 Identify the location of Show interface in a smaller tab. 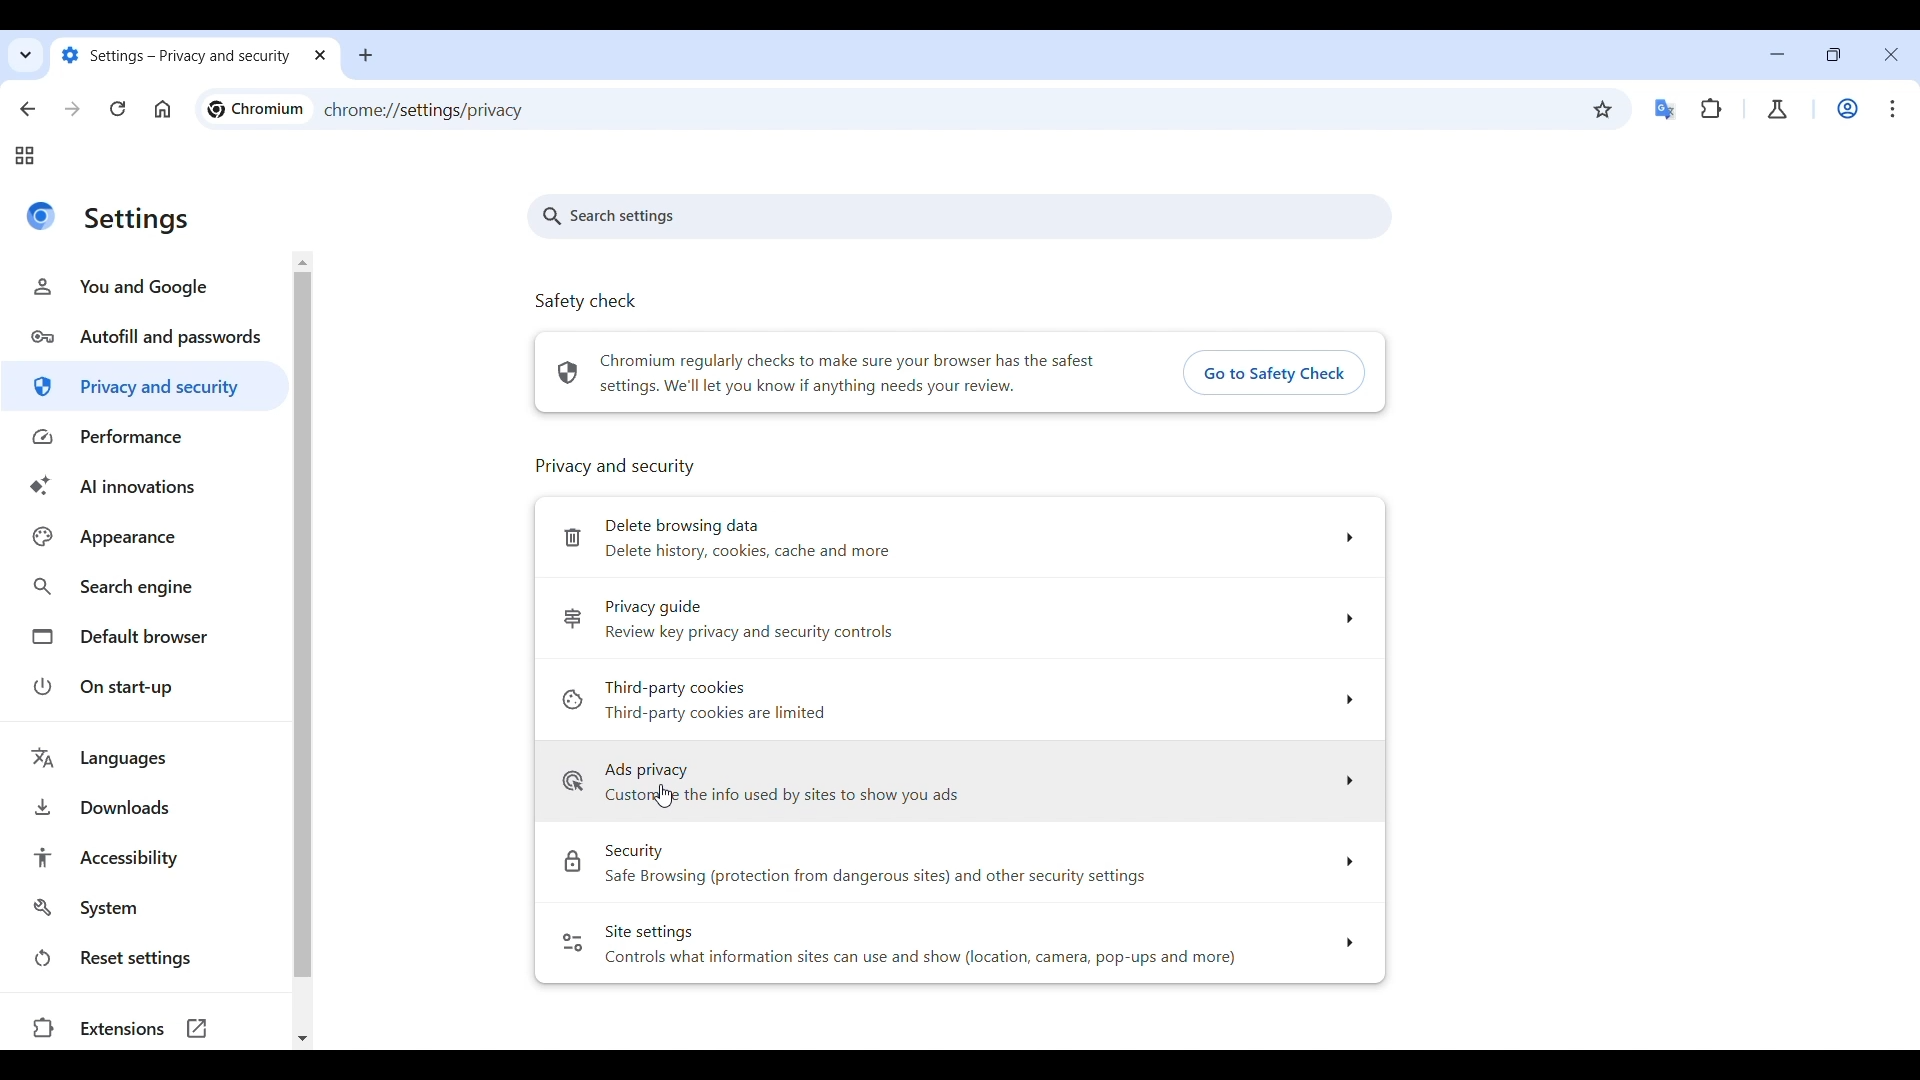
(1834, 54).